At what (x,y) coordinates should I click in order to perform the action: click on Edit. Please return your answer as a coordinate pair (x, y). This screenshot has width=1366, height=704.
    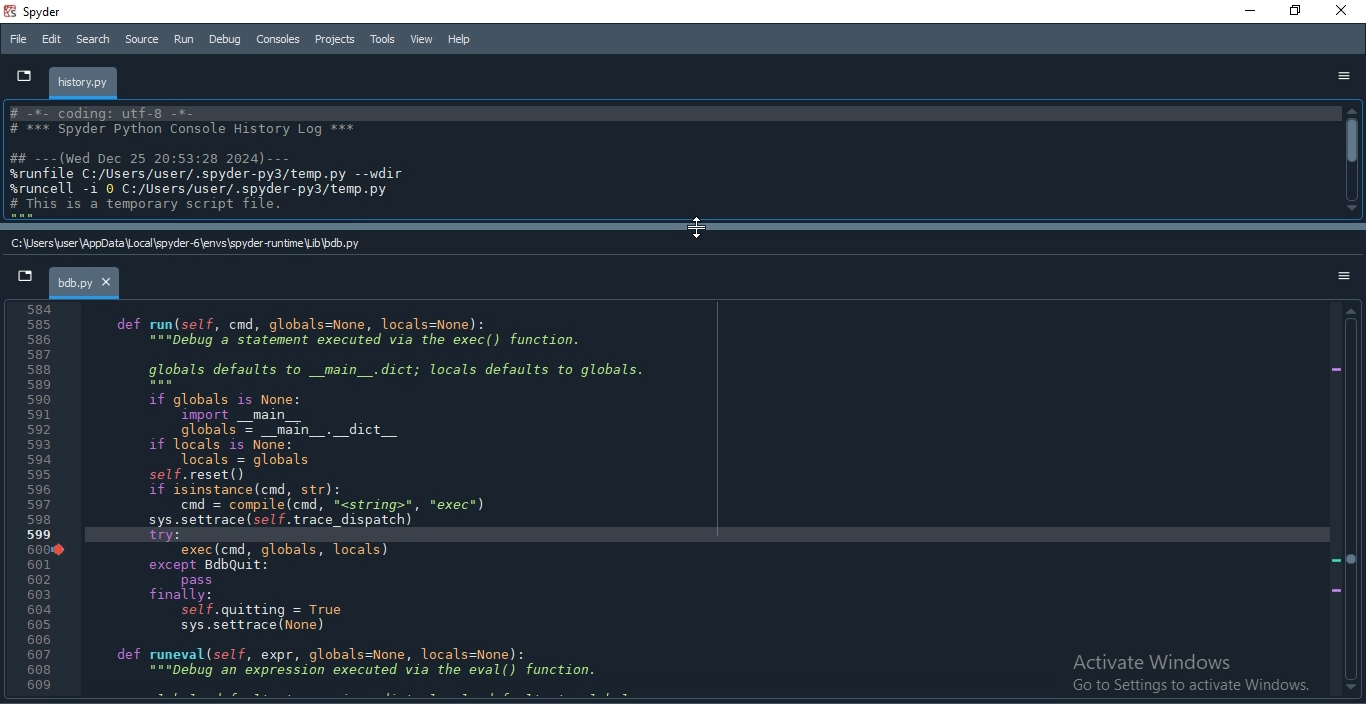
    Looking at the image, I should click on (52, 41).